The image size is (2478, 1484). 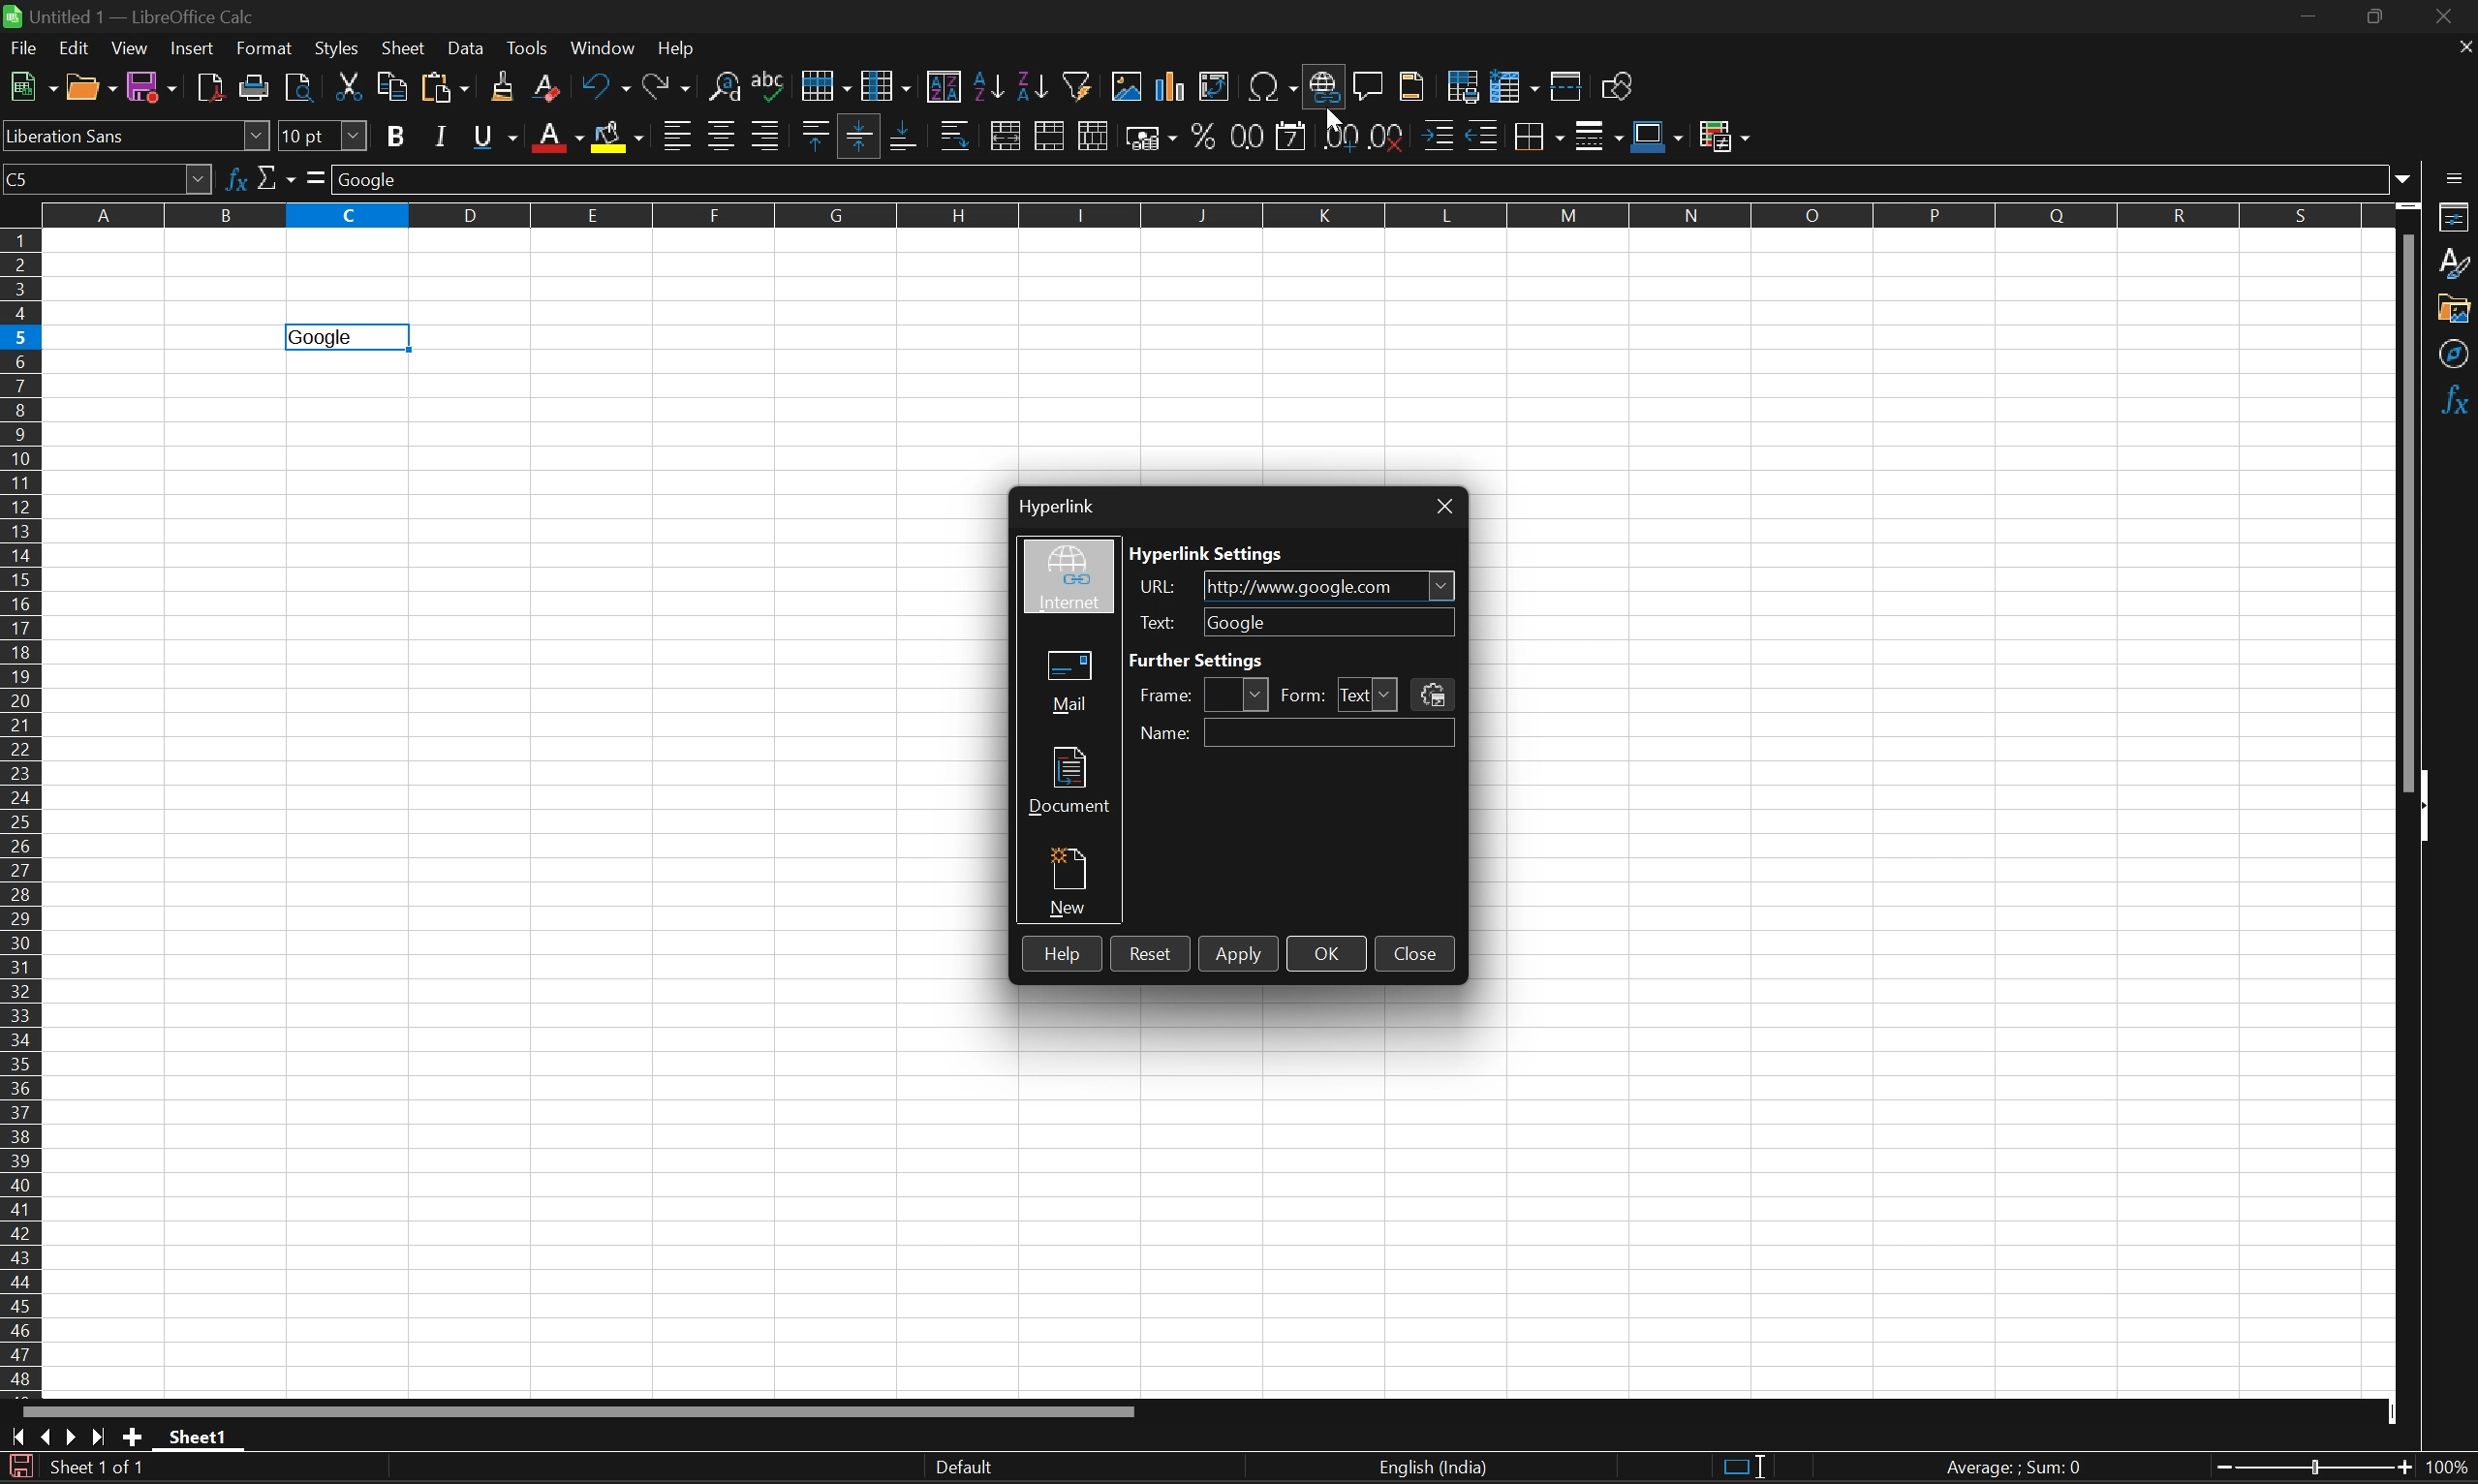 What do you see at coordinates (2455, 308) in the screenshot?
I see `Gallery` at bounding box center [2455, 308].